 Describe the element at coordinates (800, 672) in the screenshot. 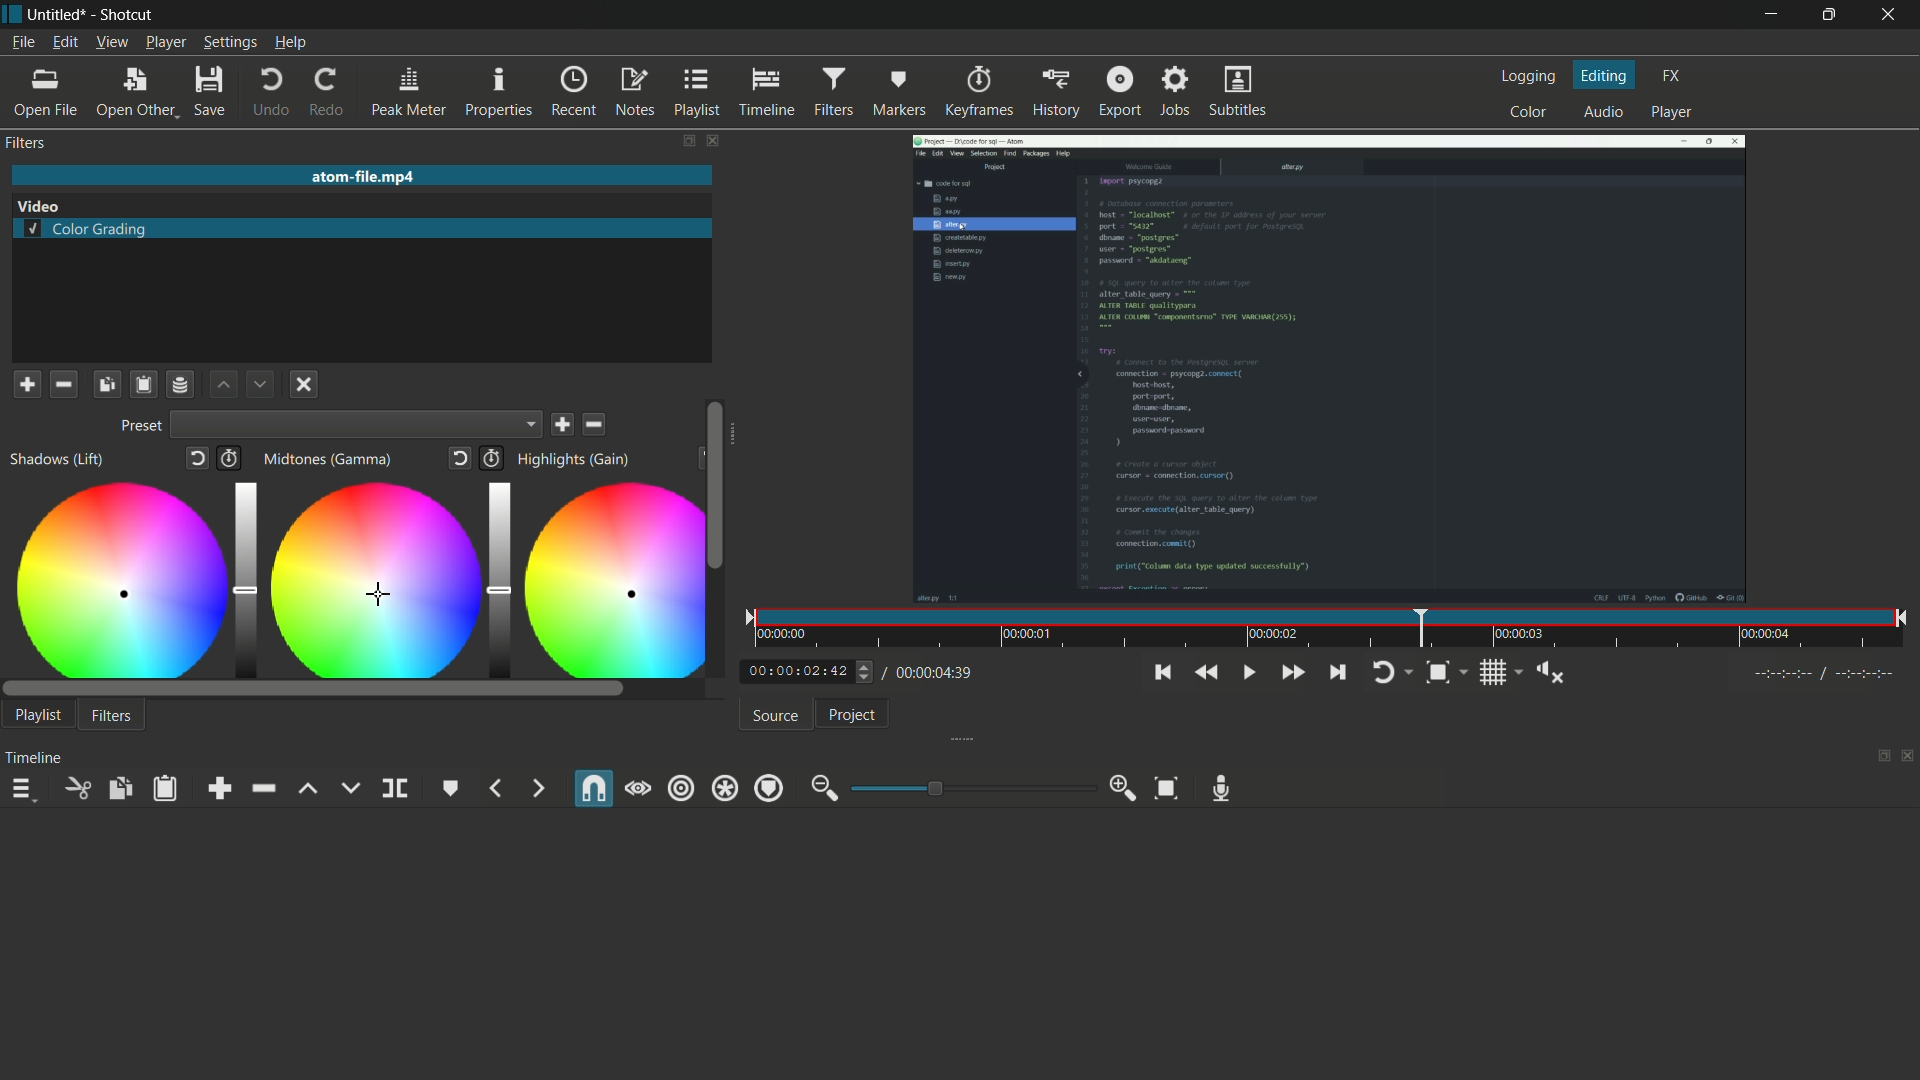

I see `current itme` at that location.